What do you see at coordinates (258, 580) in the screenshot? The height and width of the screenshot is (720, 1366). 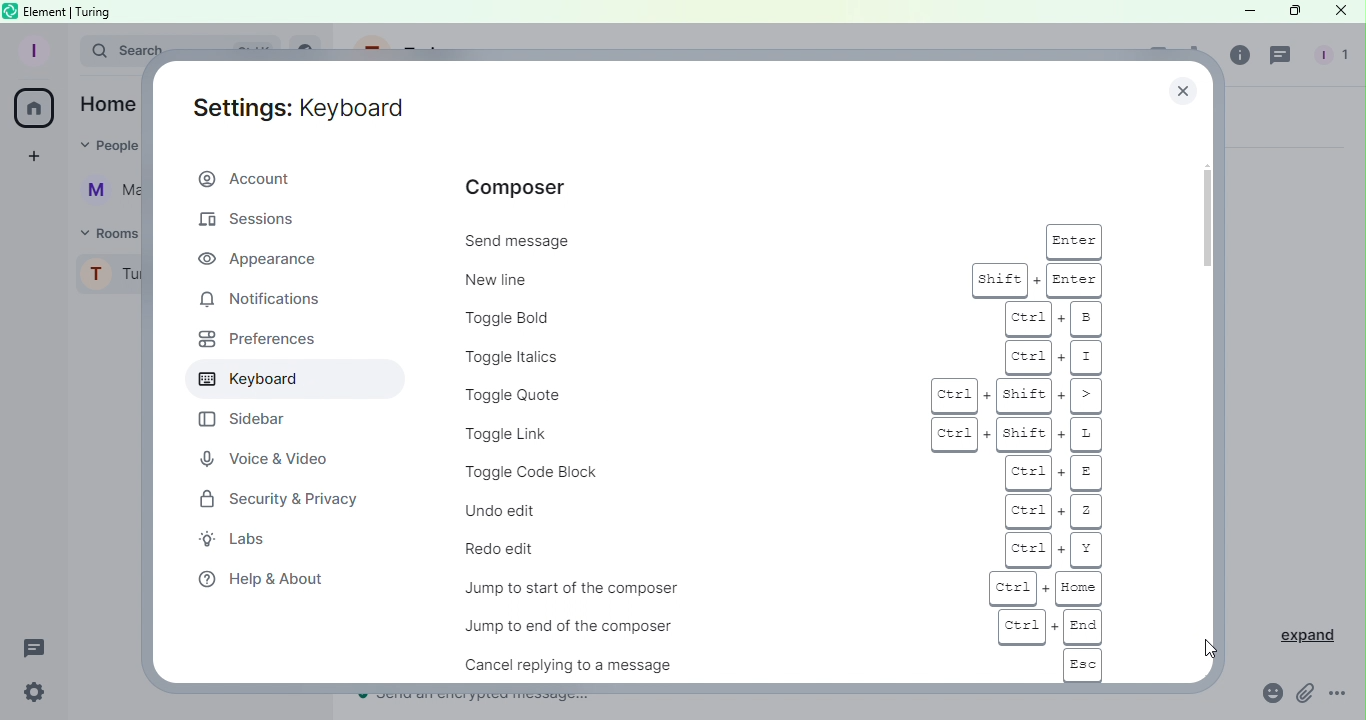 I see `Help and about` at bounding box center [258, 580].